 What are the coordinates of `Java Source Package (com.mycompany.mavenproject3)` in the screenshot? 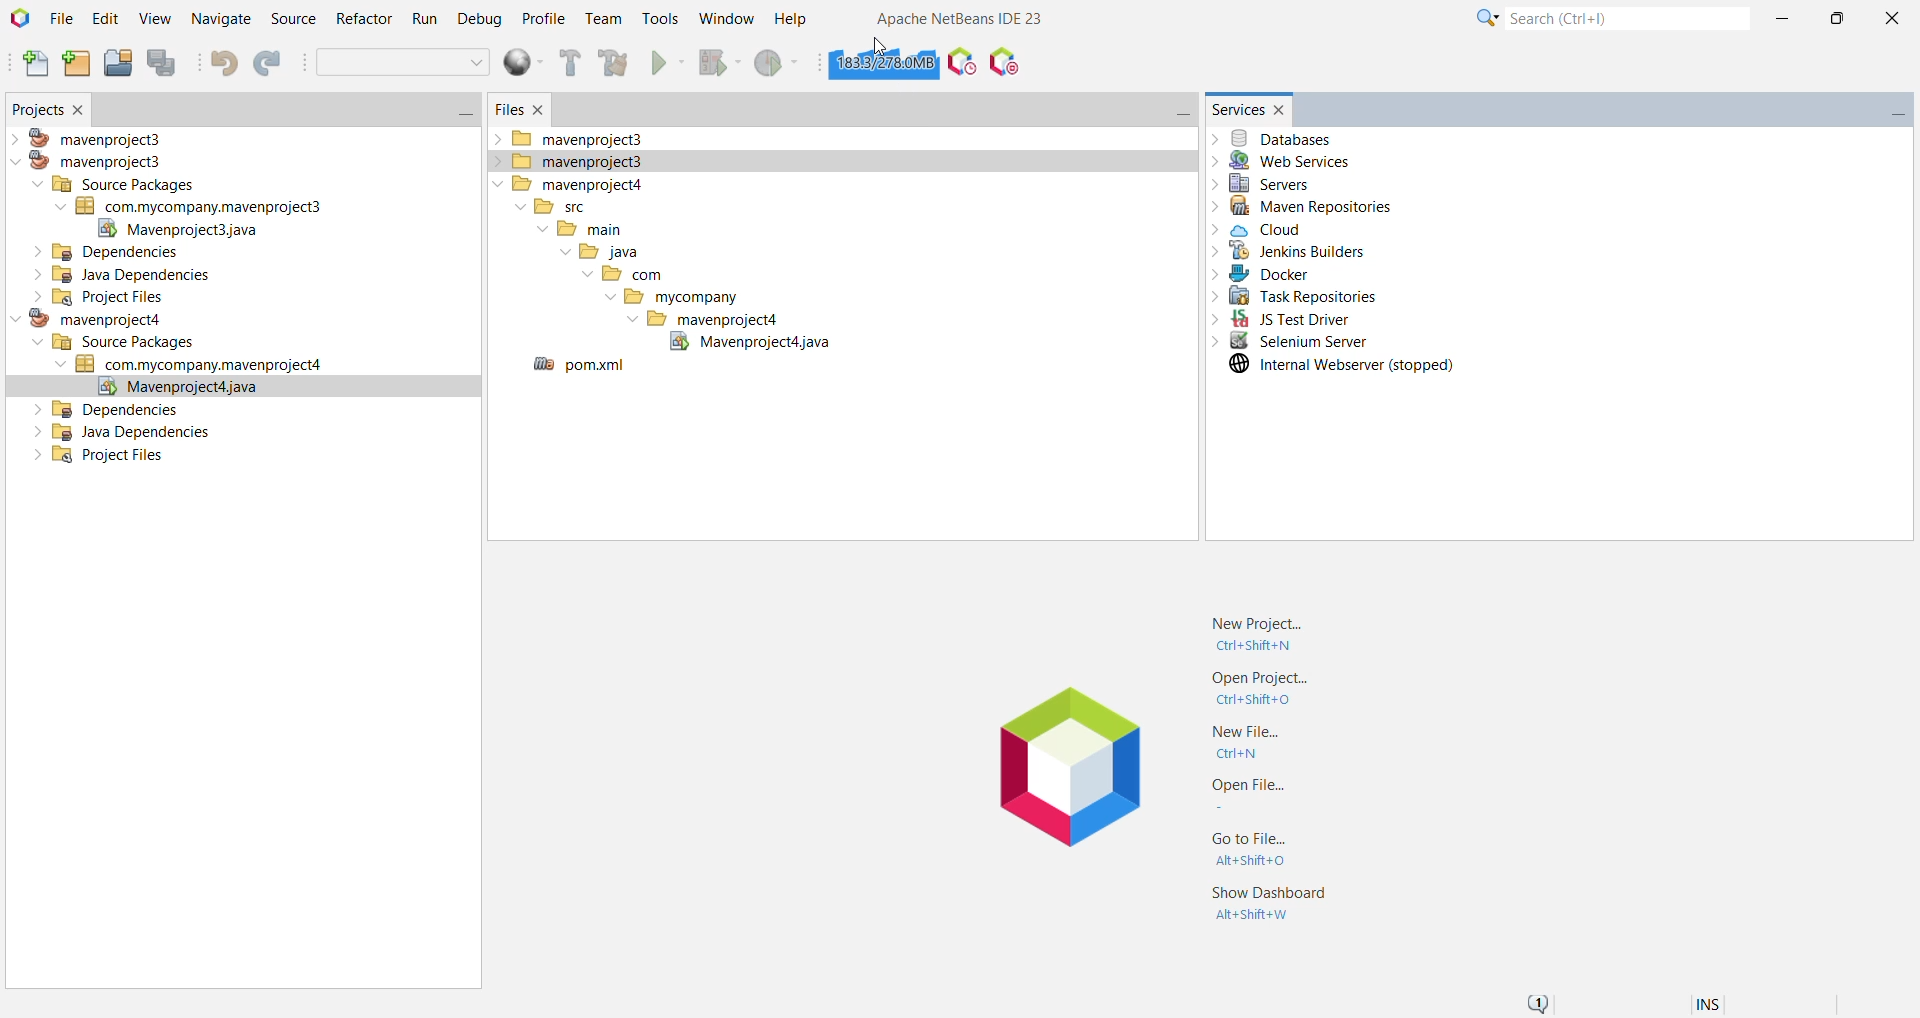 It's located at (206, 207).